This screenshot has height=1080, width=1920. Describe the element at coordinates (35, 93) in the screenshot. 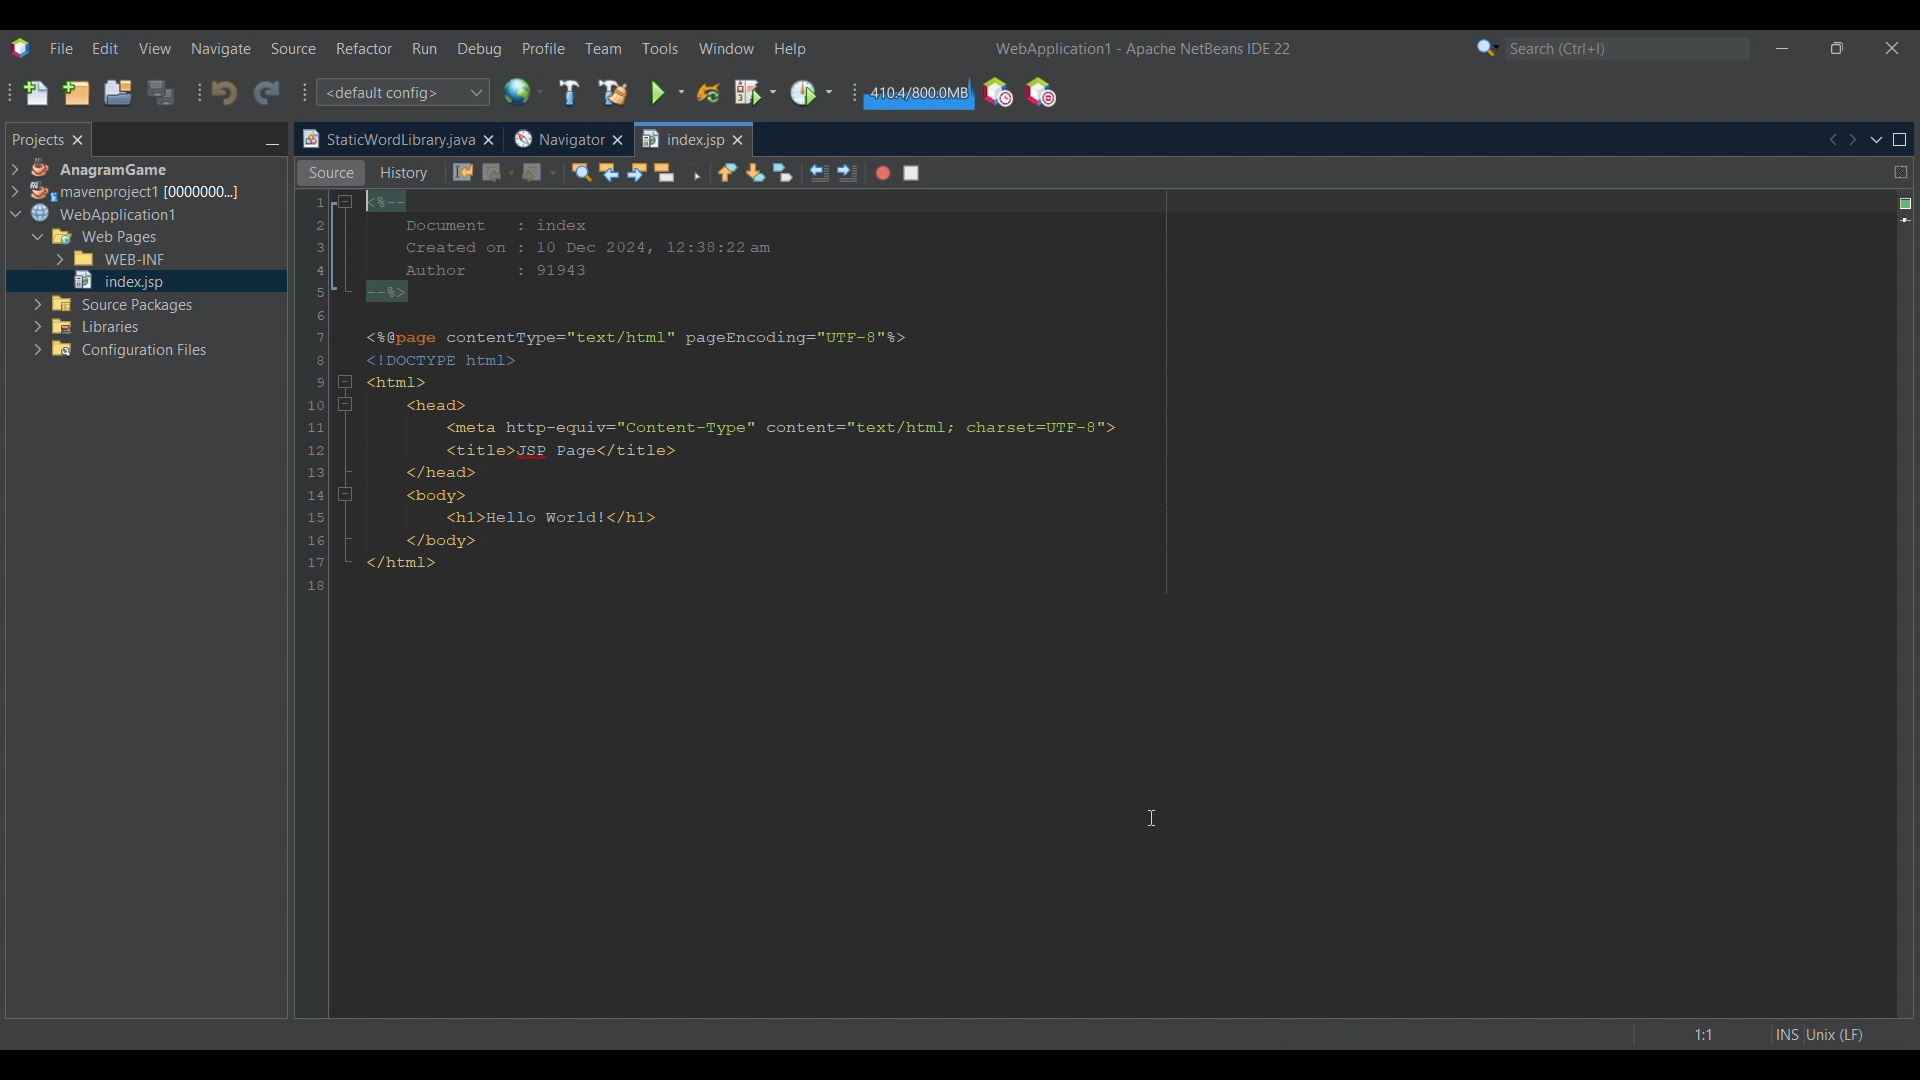

I see `New file` at that location.